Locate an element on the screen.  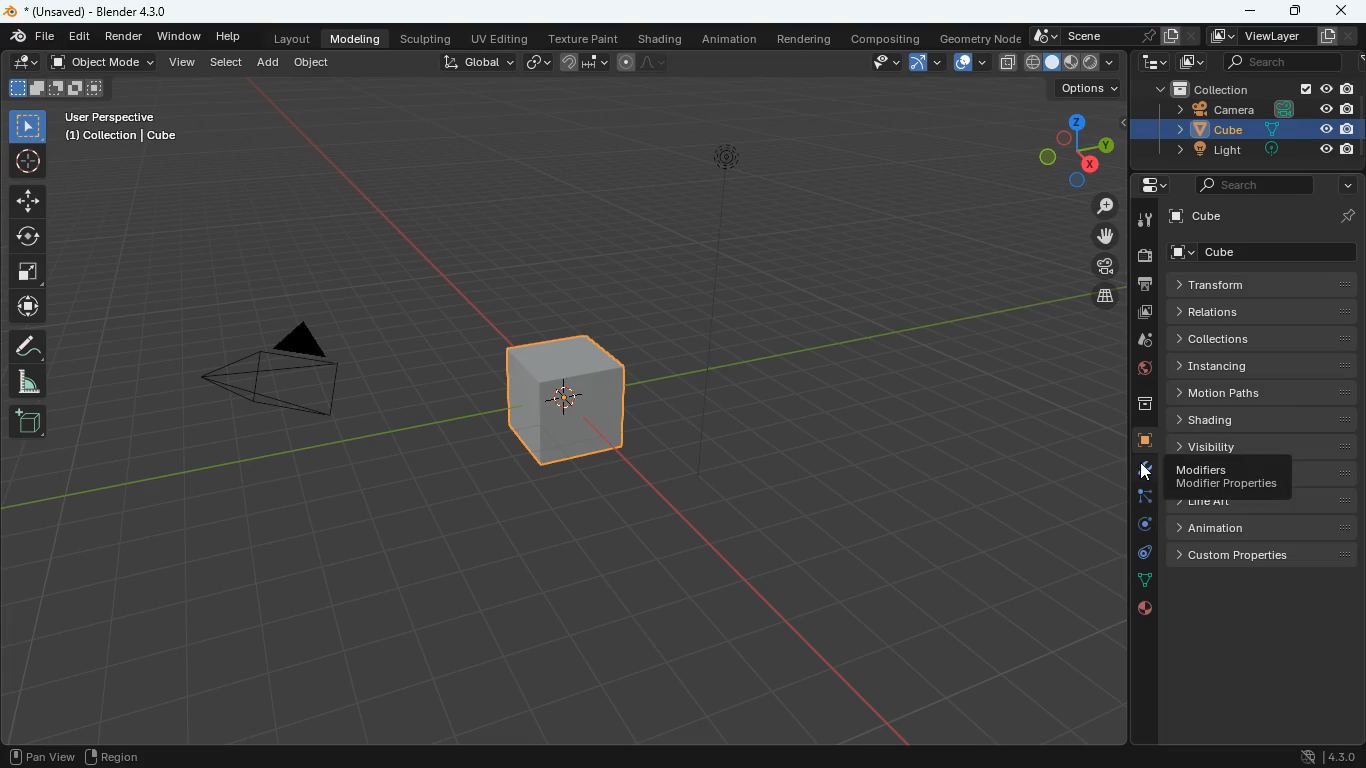
cursor is located at coordinates (1143, 472).